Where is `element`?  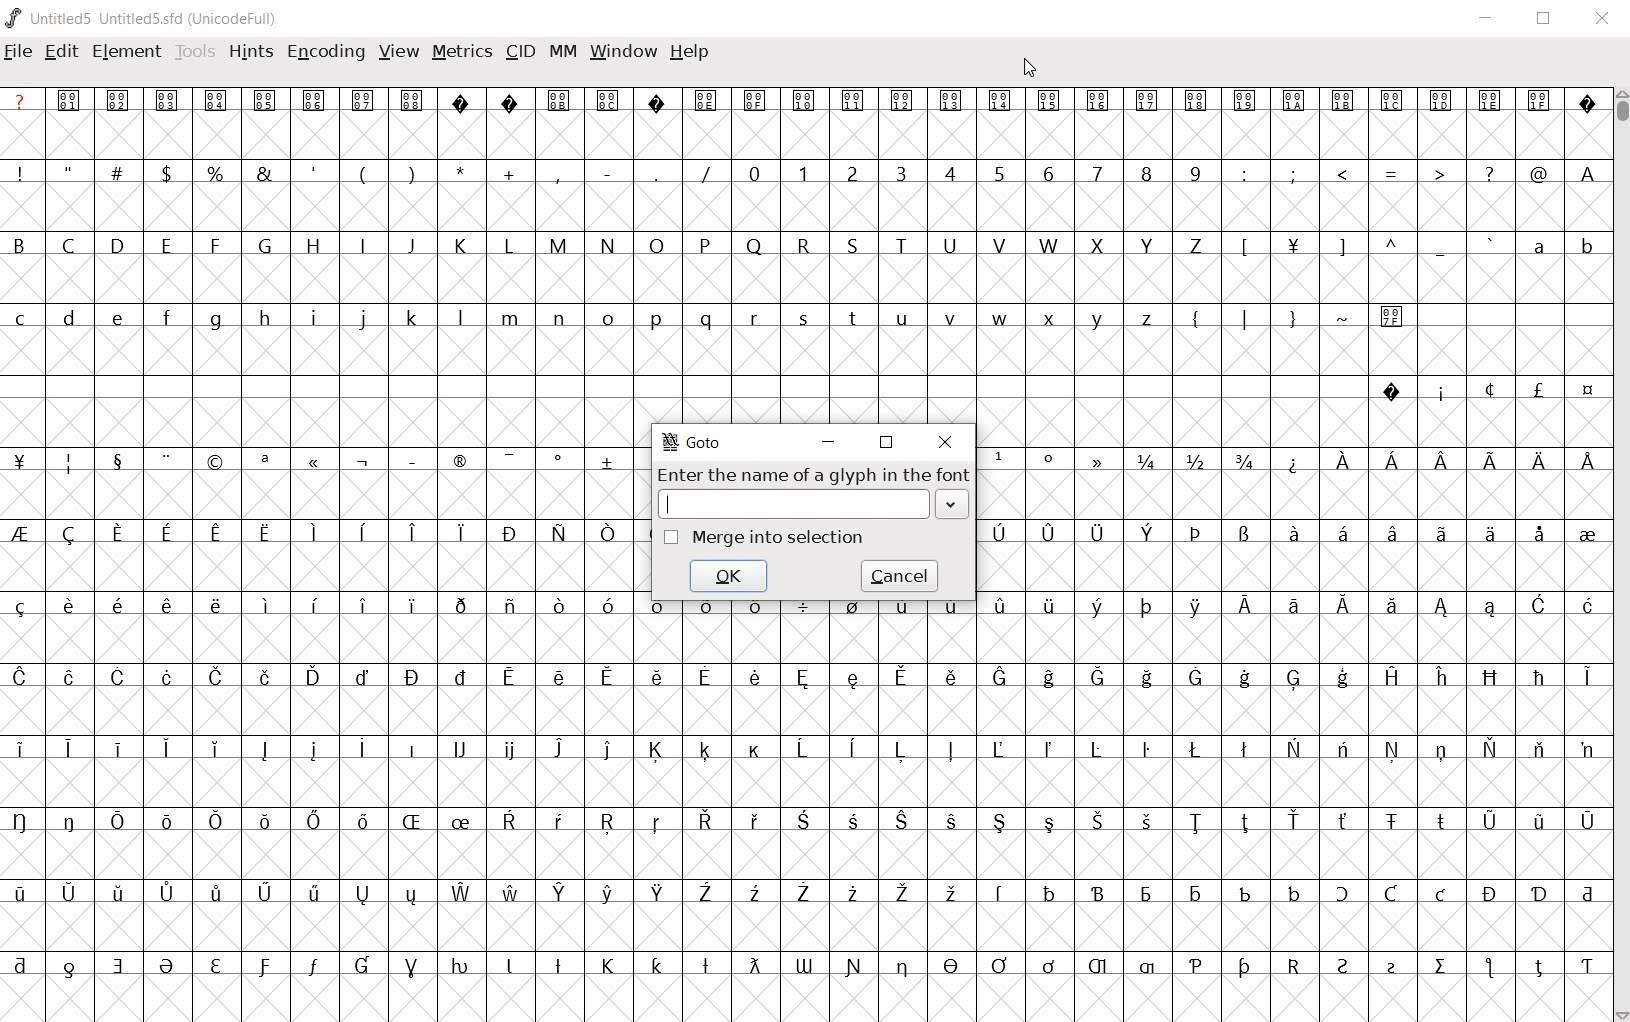
element is located at coordinates (128, 52).